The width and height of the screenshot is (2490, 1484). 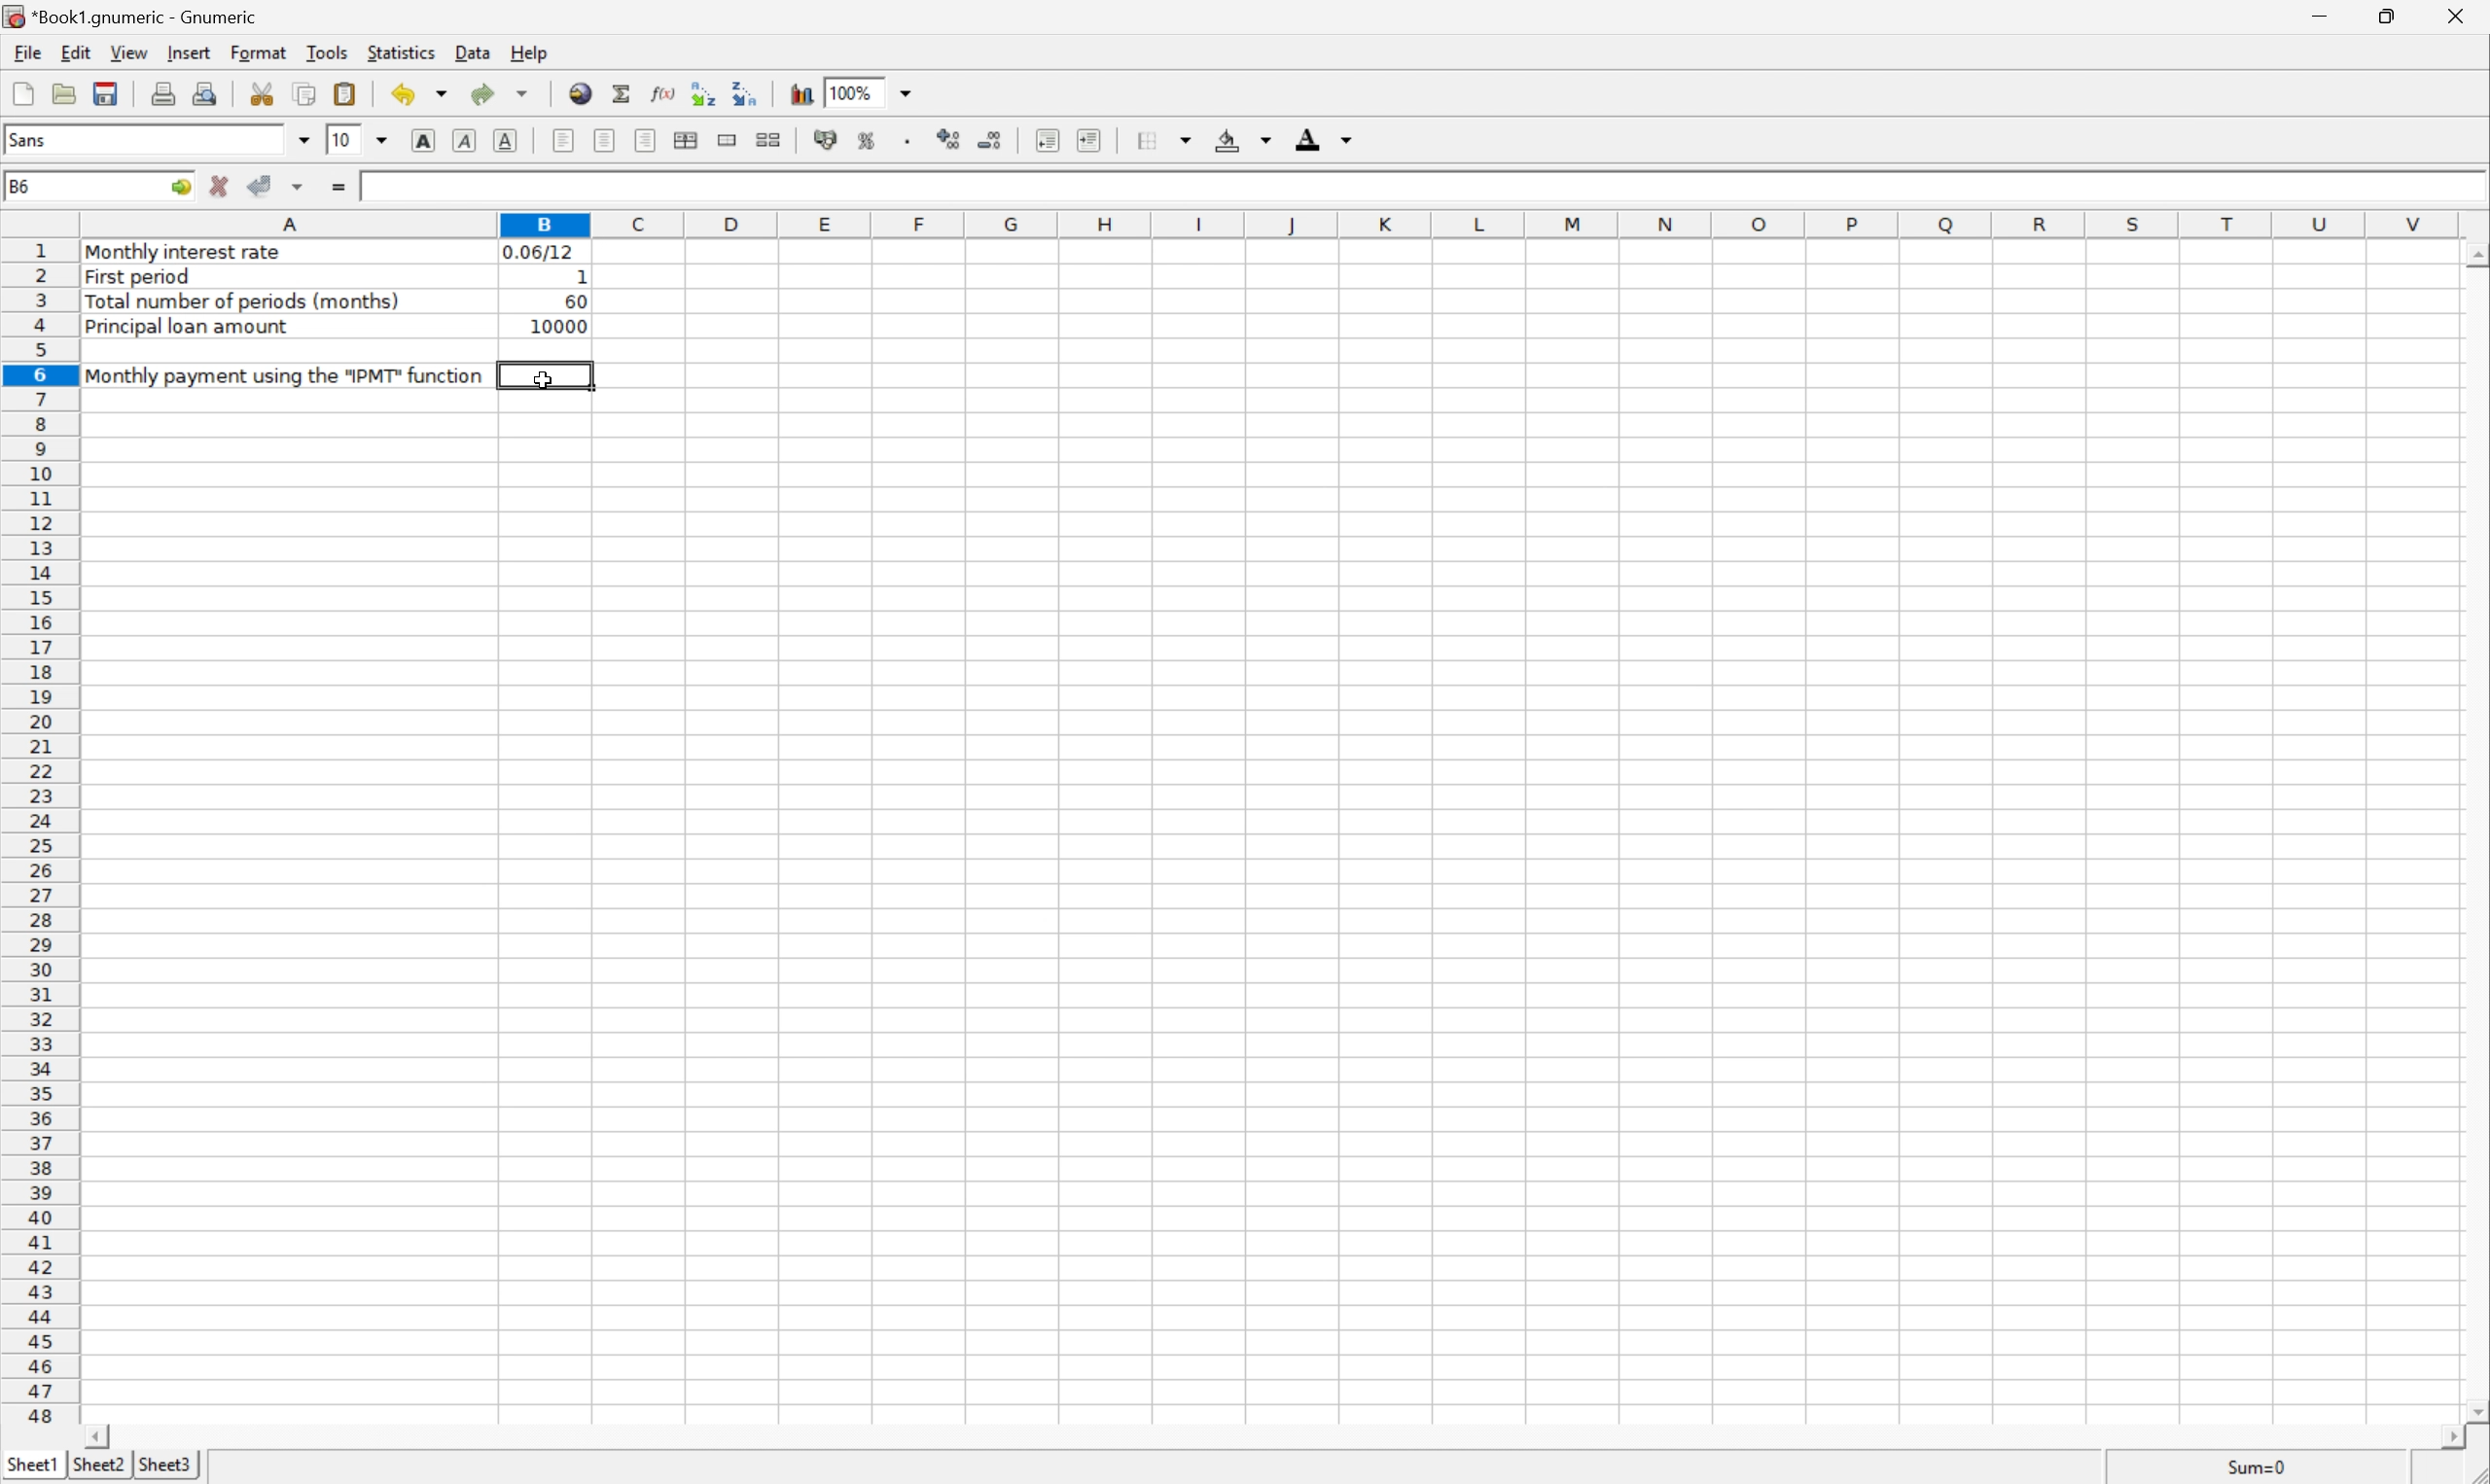 I want to click on 100%, so click(x=850, y=91).